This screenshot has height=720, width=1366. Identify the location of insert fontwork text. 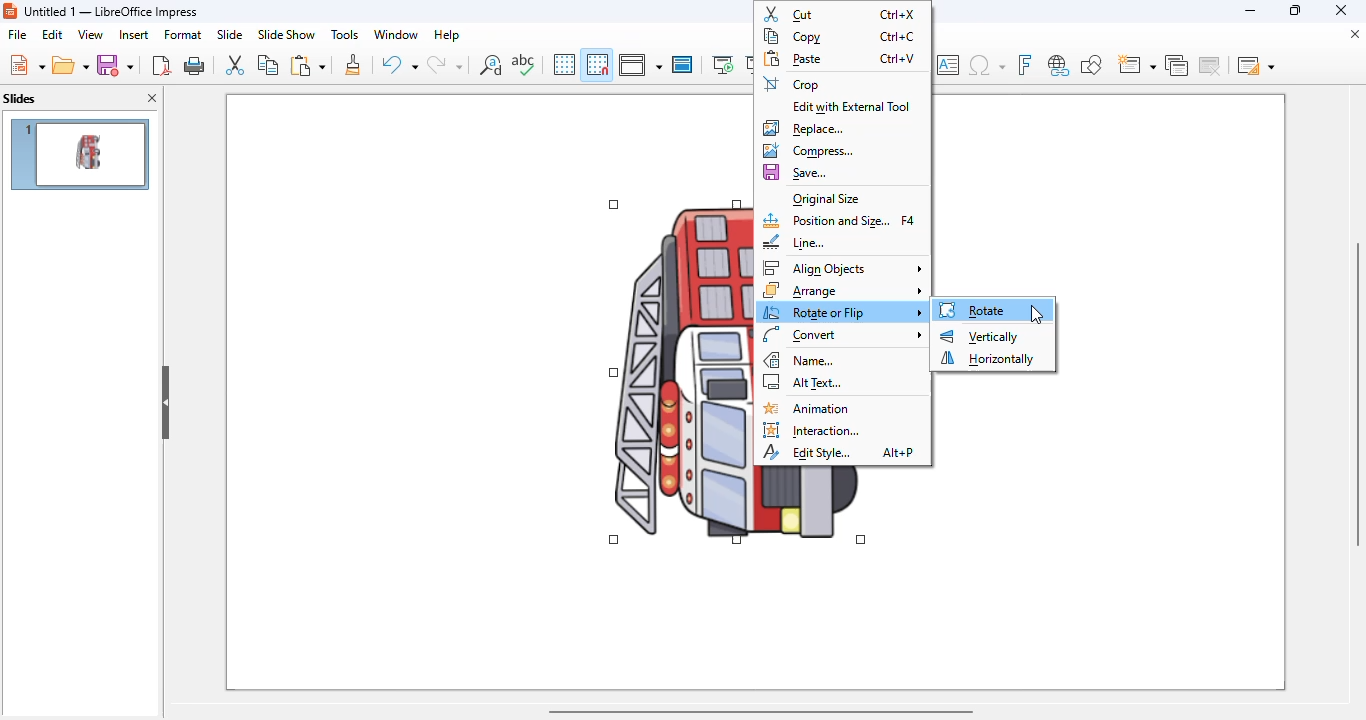
(1026, 64).